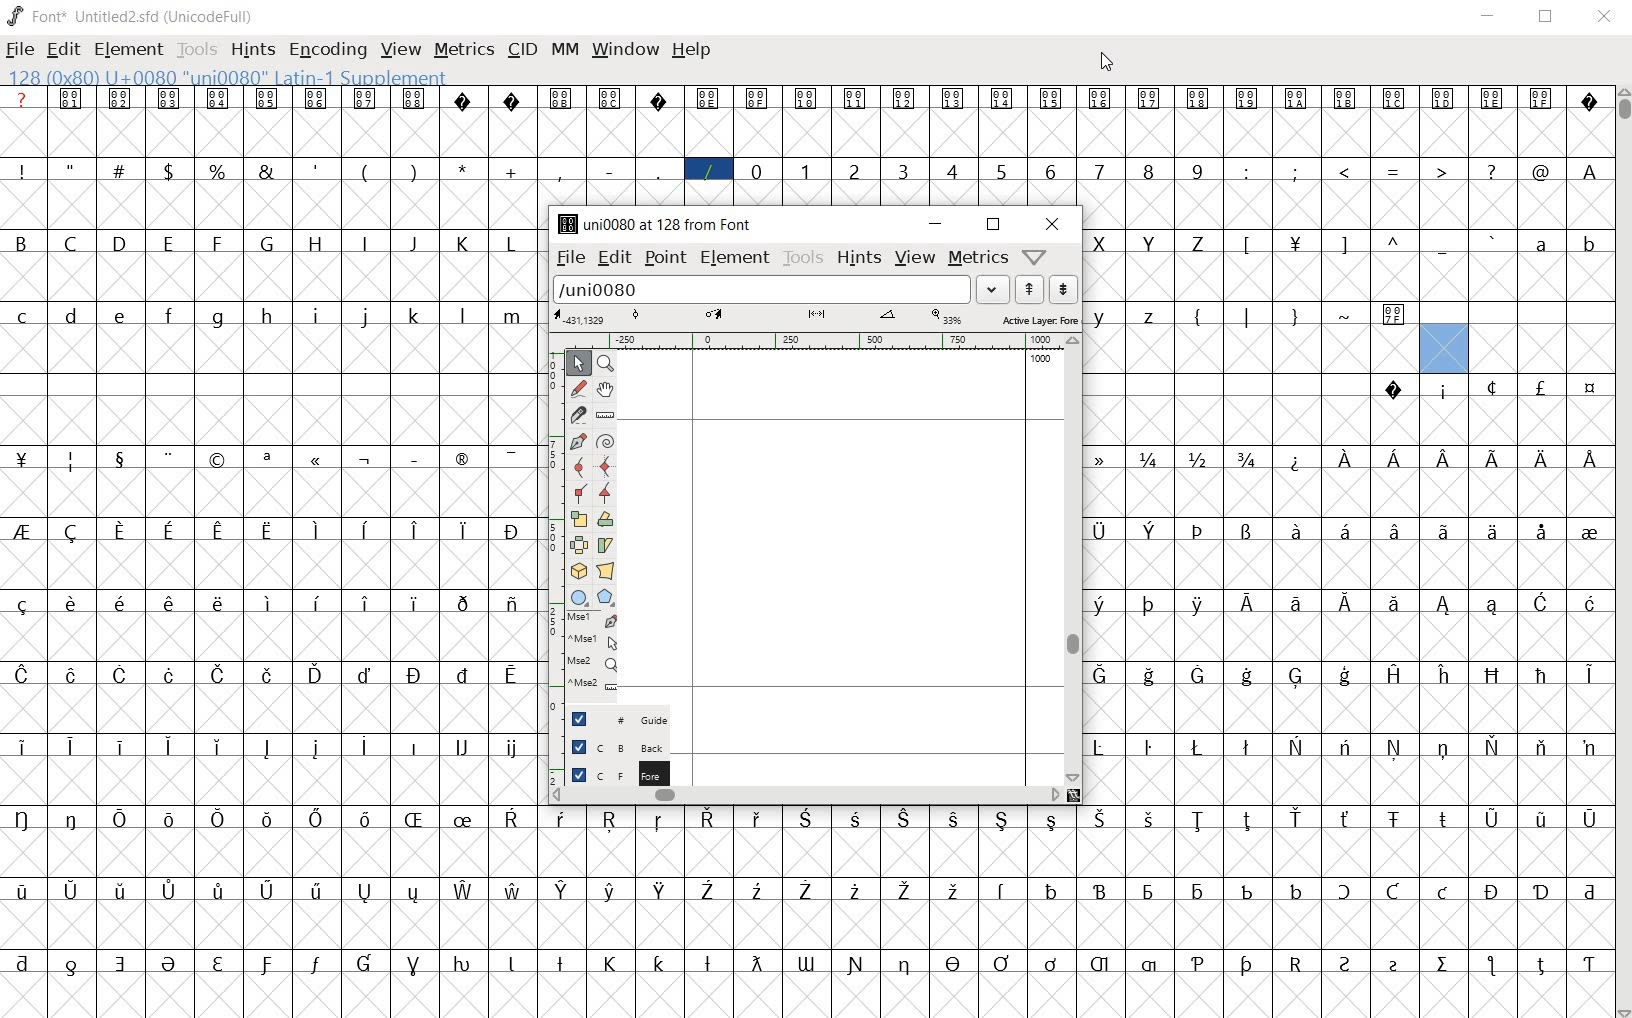 The height and width of the screenshot is (1018, 1632). Describe the element at coordinates (651, 224) in the screenshot. I see `glyph name` at that location.